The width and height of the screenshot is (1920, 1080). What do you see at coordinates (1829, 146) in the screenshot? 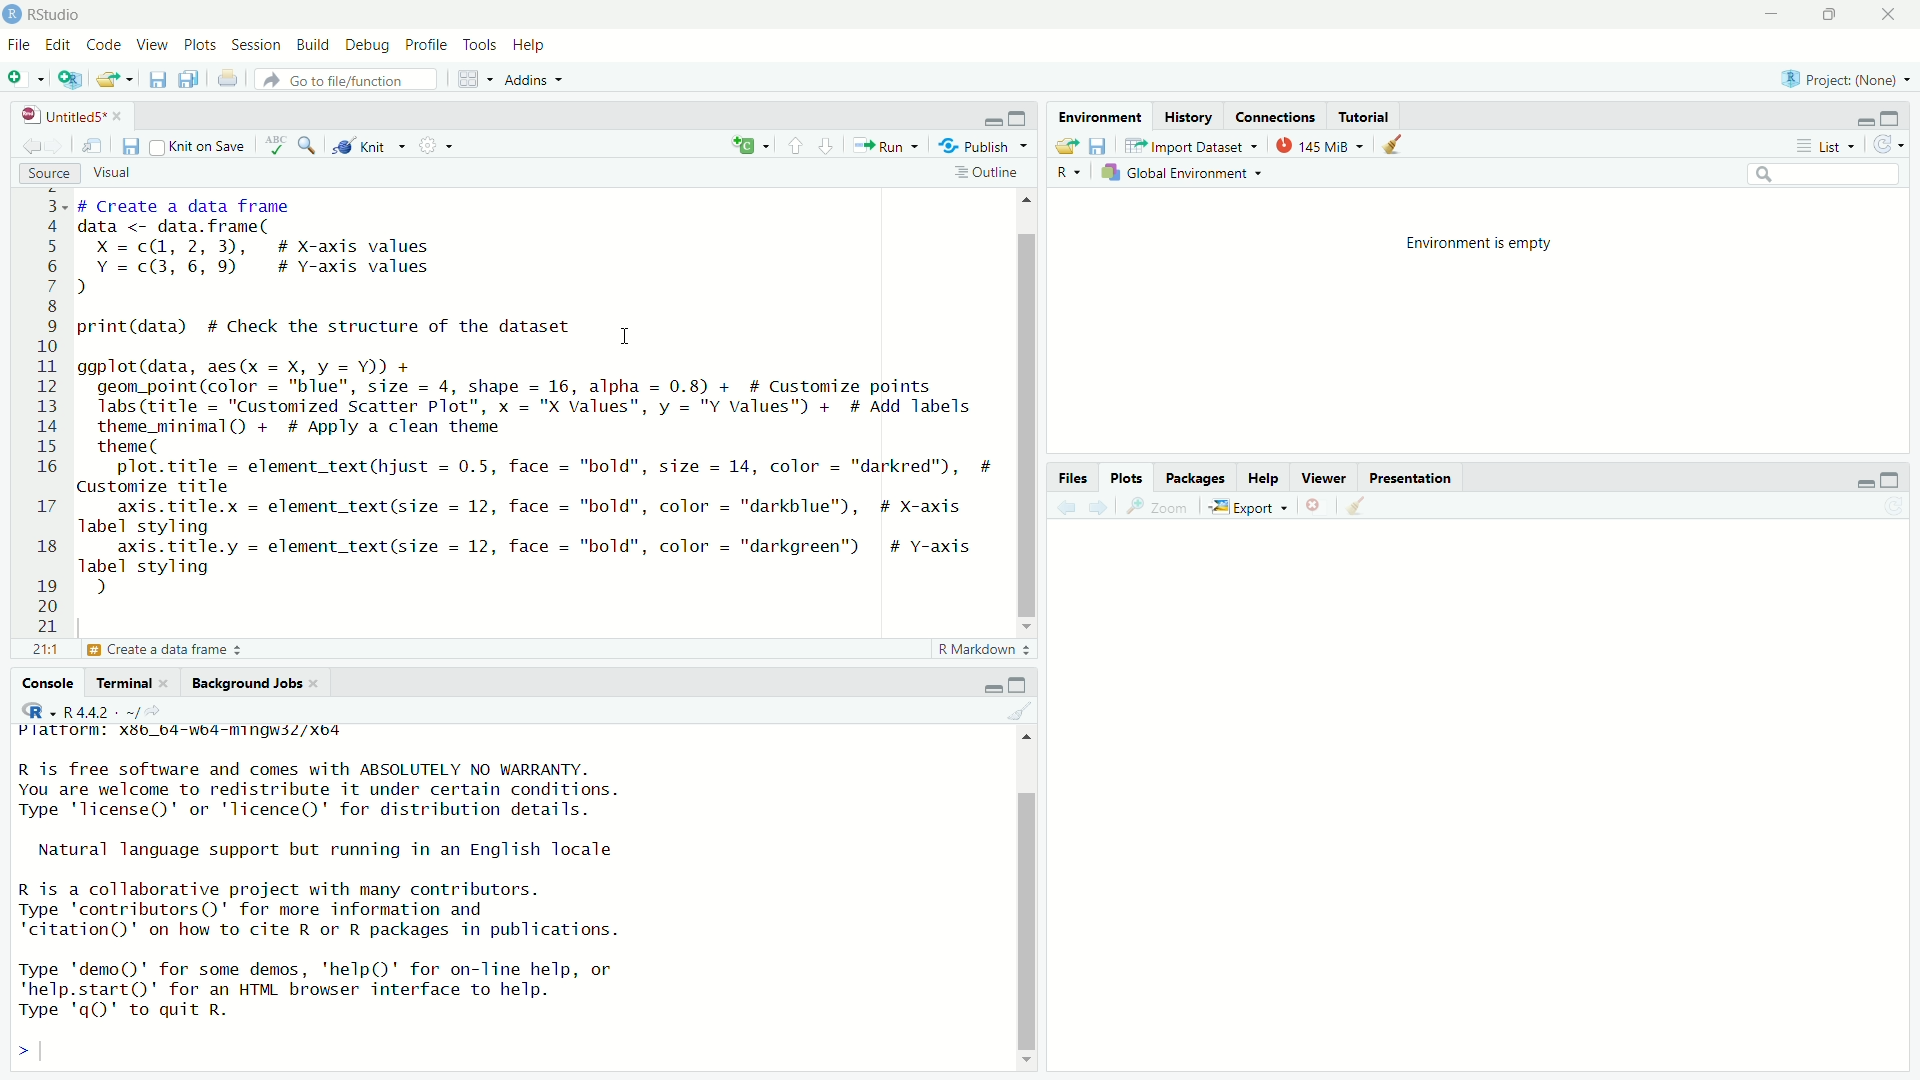
I see `Liist` at bounding box center [1829, 146].